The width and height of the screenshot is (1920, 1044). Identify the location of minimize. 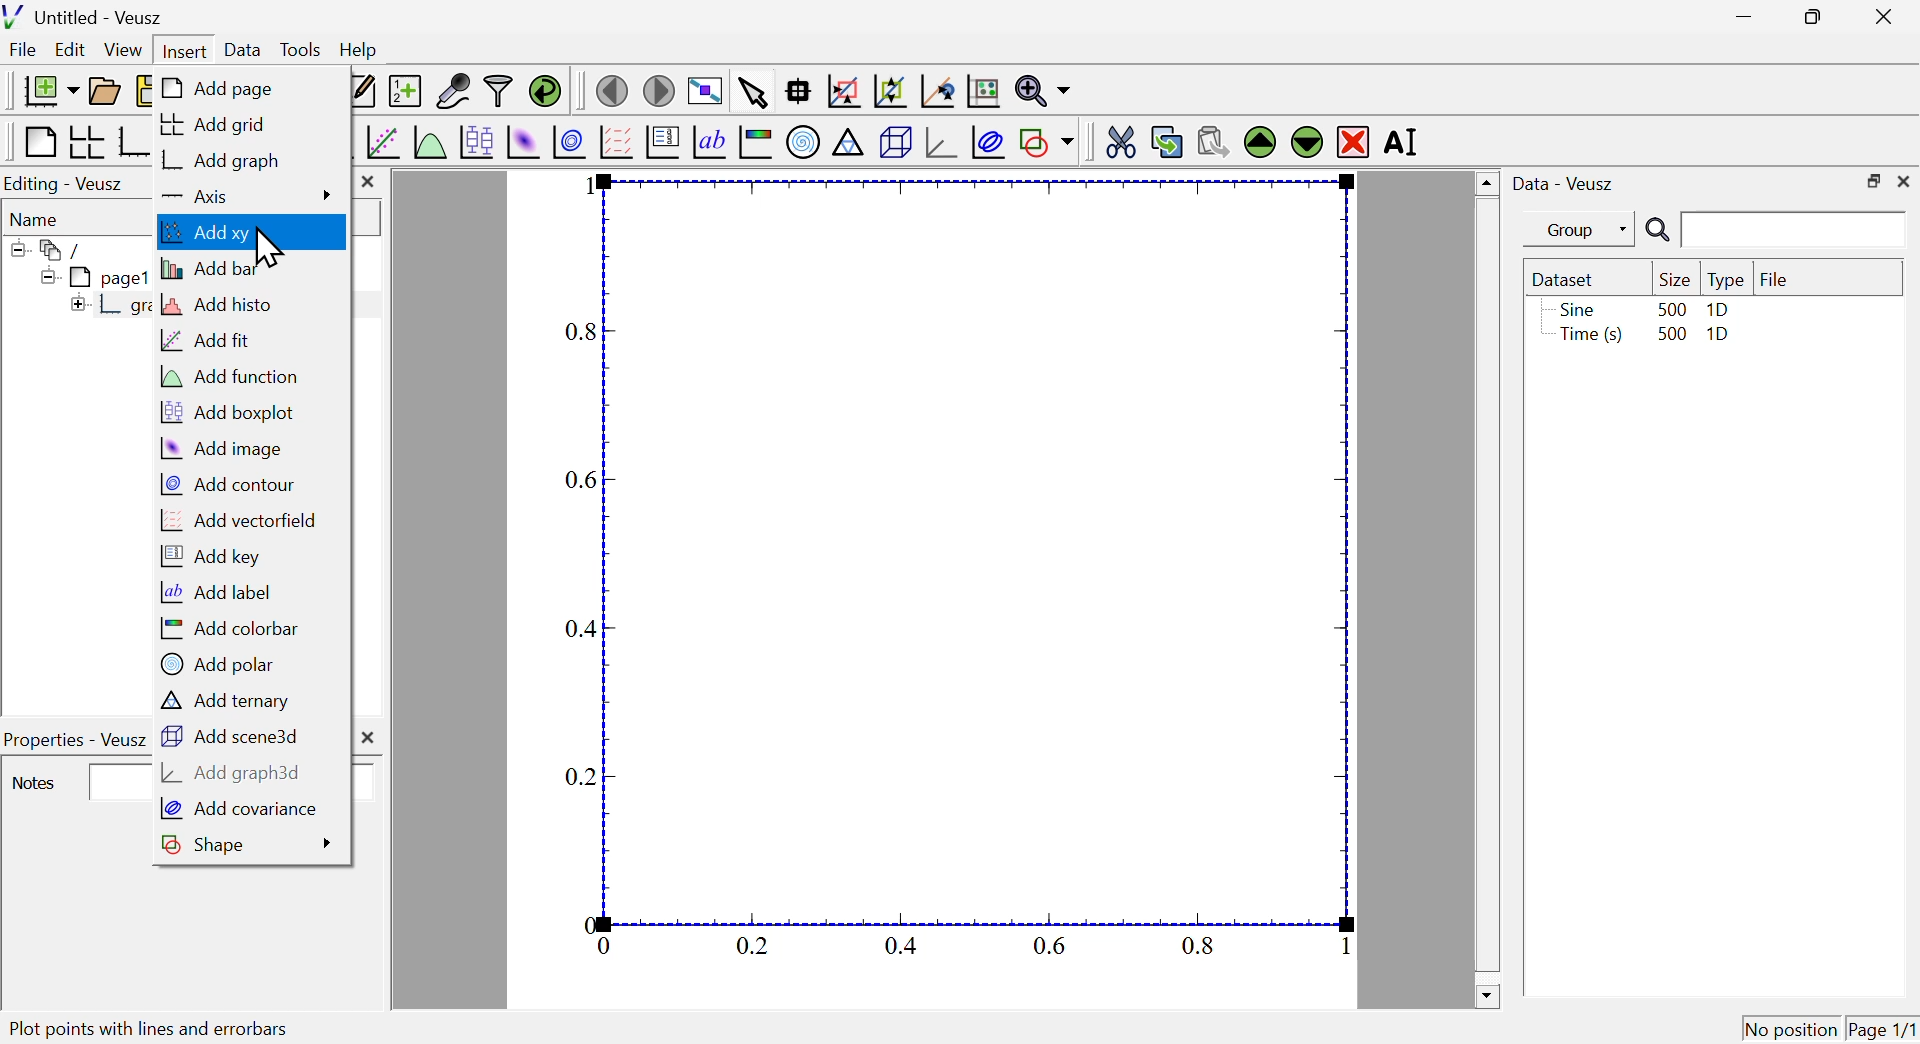
(1738, 17).